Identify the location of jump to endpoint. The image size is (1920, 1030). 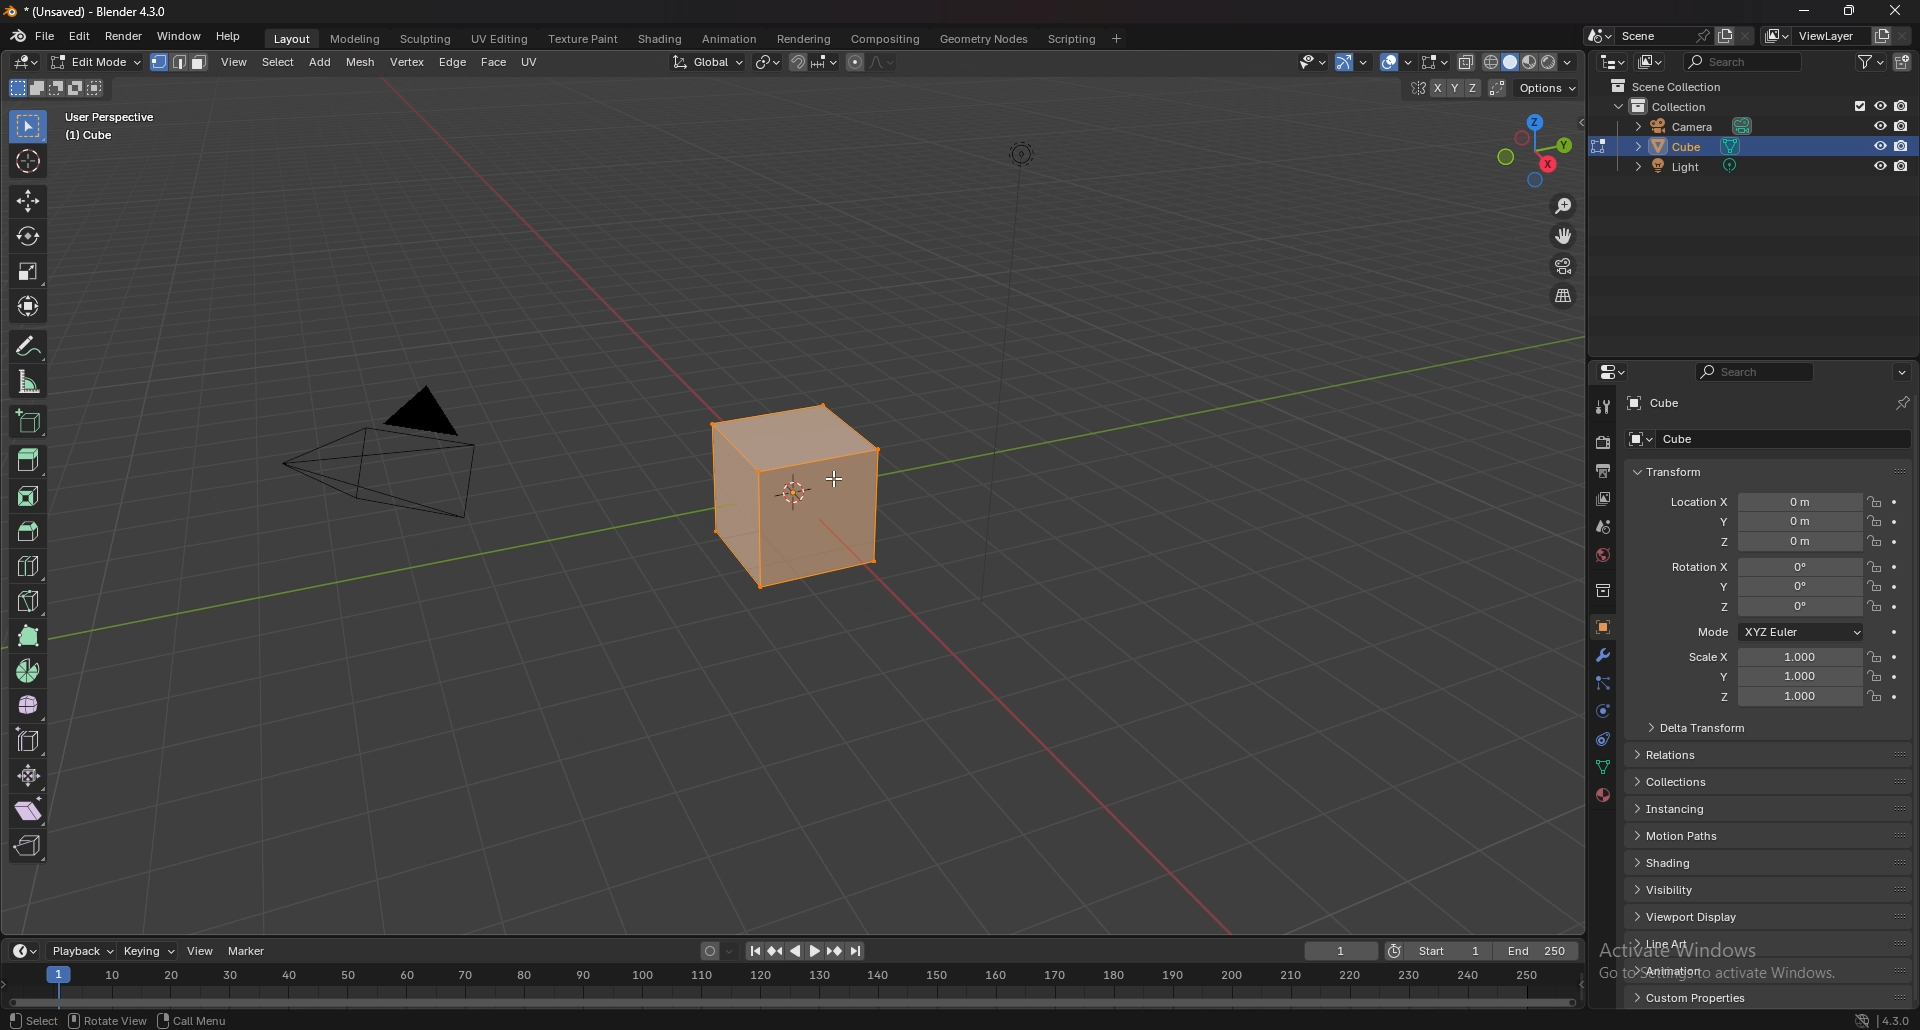
(754, 951).